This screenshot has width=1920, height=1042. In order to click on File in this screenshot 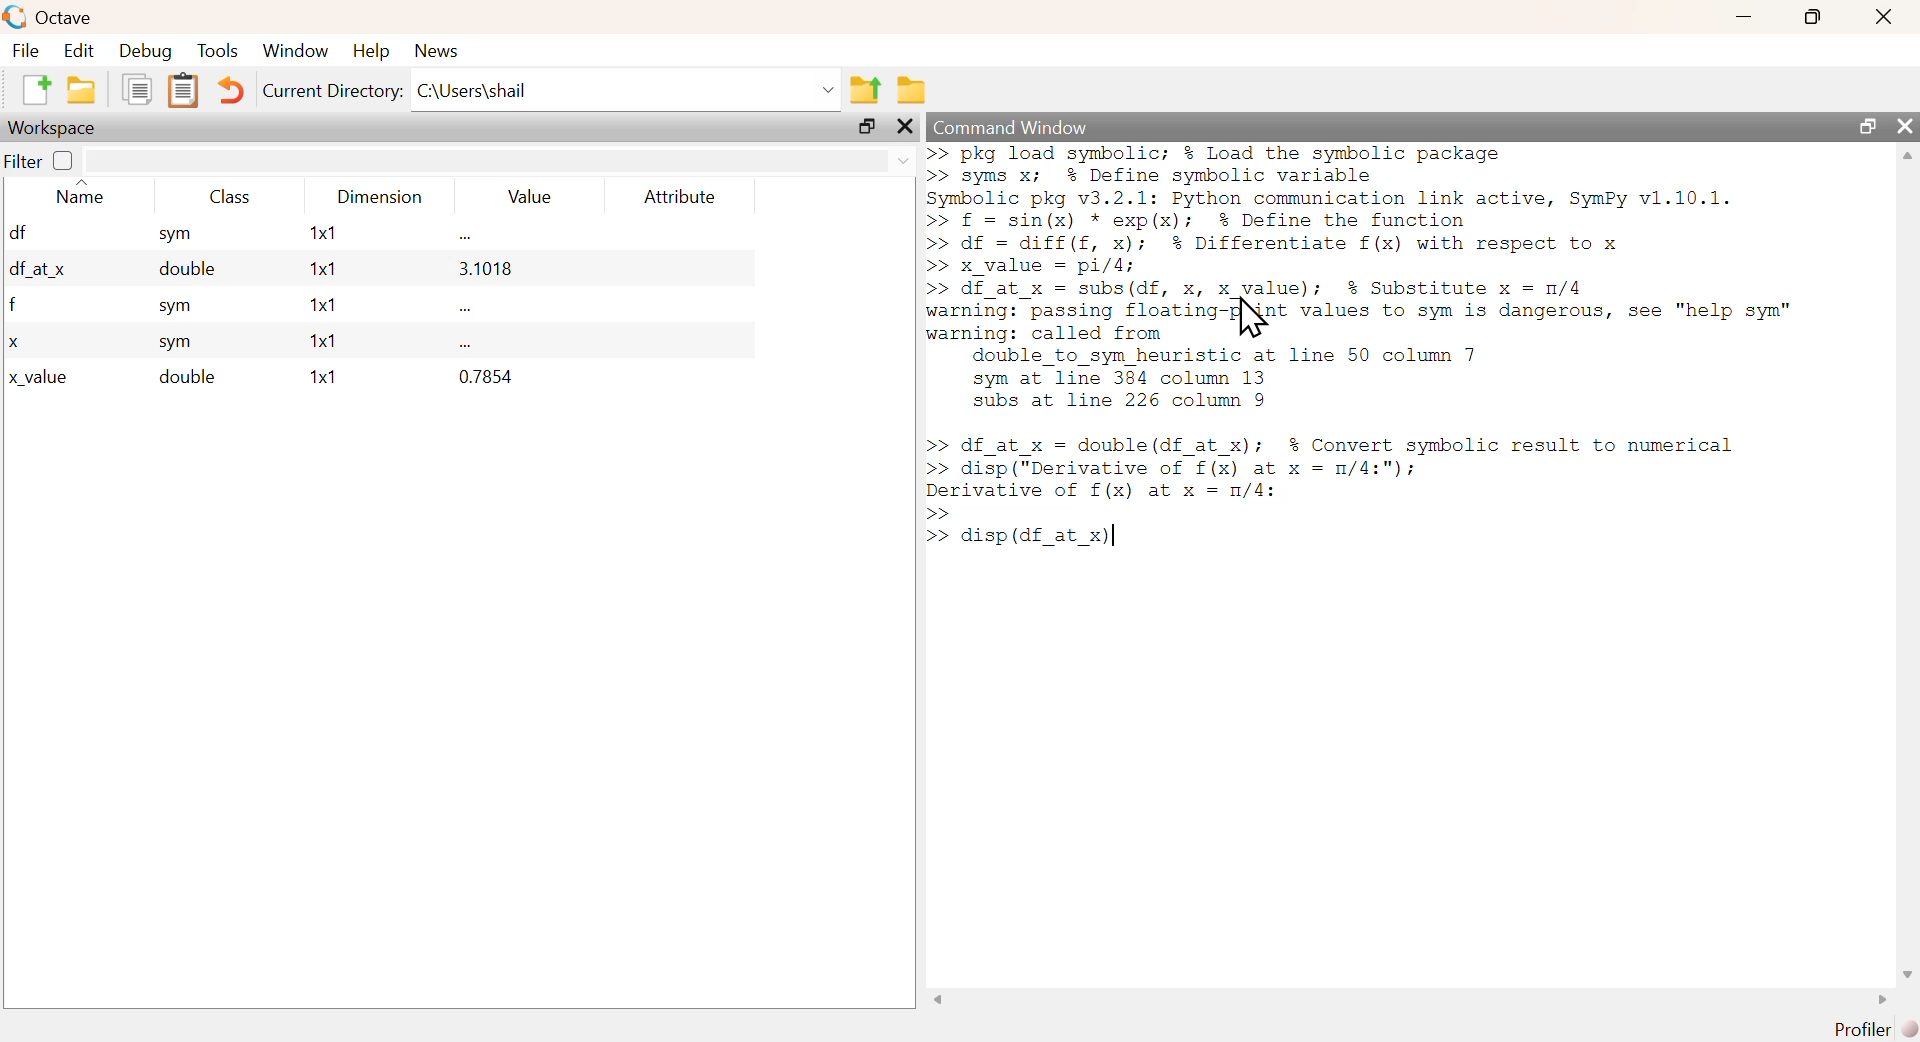, I will do `click(24, 50)`.